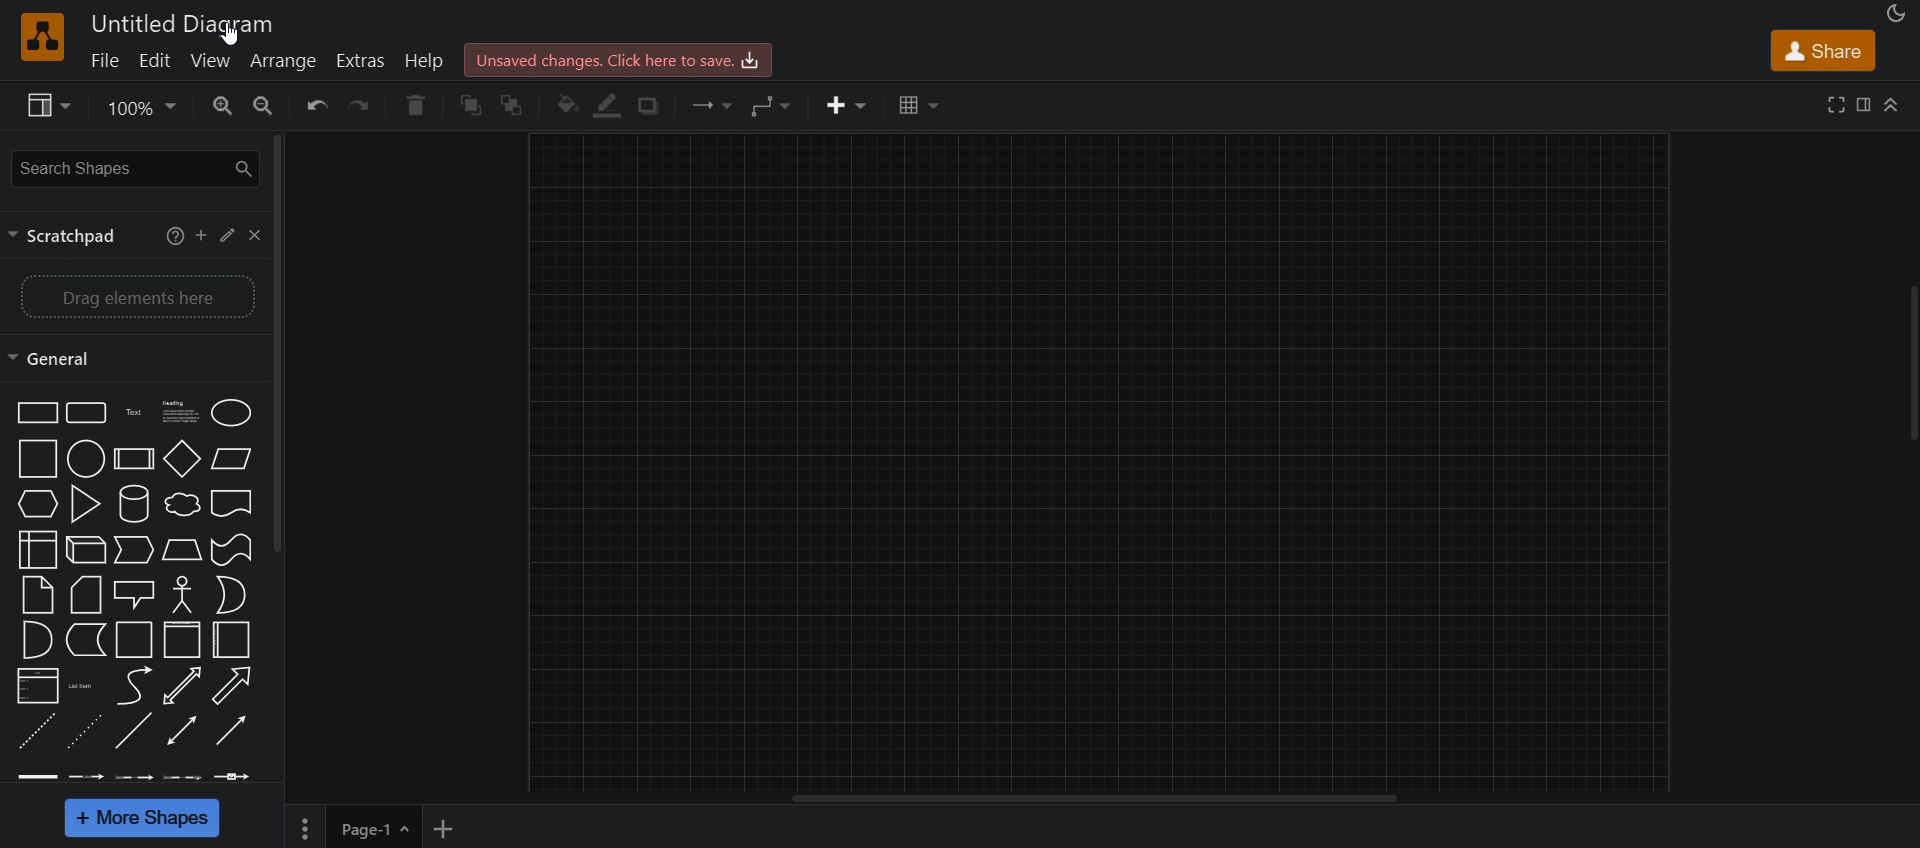 The height and width of the screenshot is (848, 1920). What do you see at coordinates (189, 21) in the screenshot?
I see `title` at bounding box center [189, 21].